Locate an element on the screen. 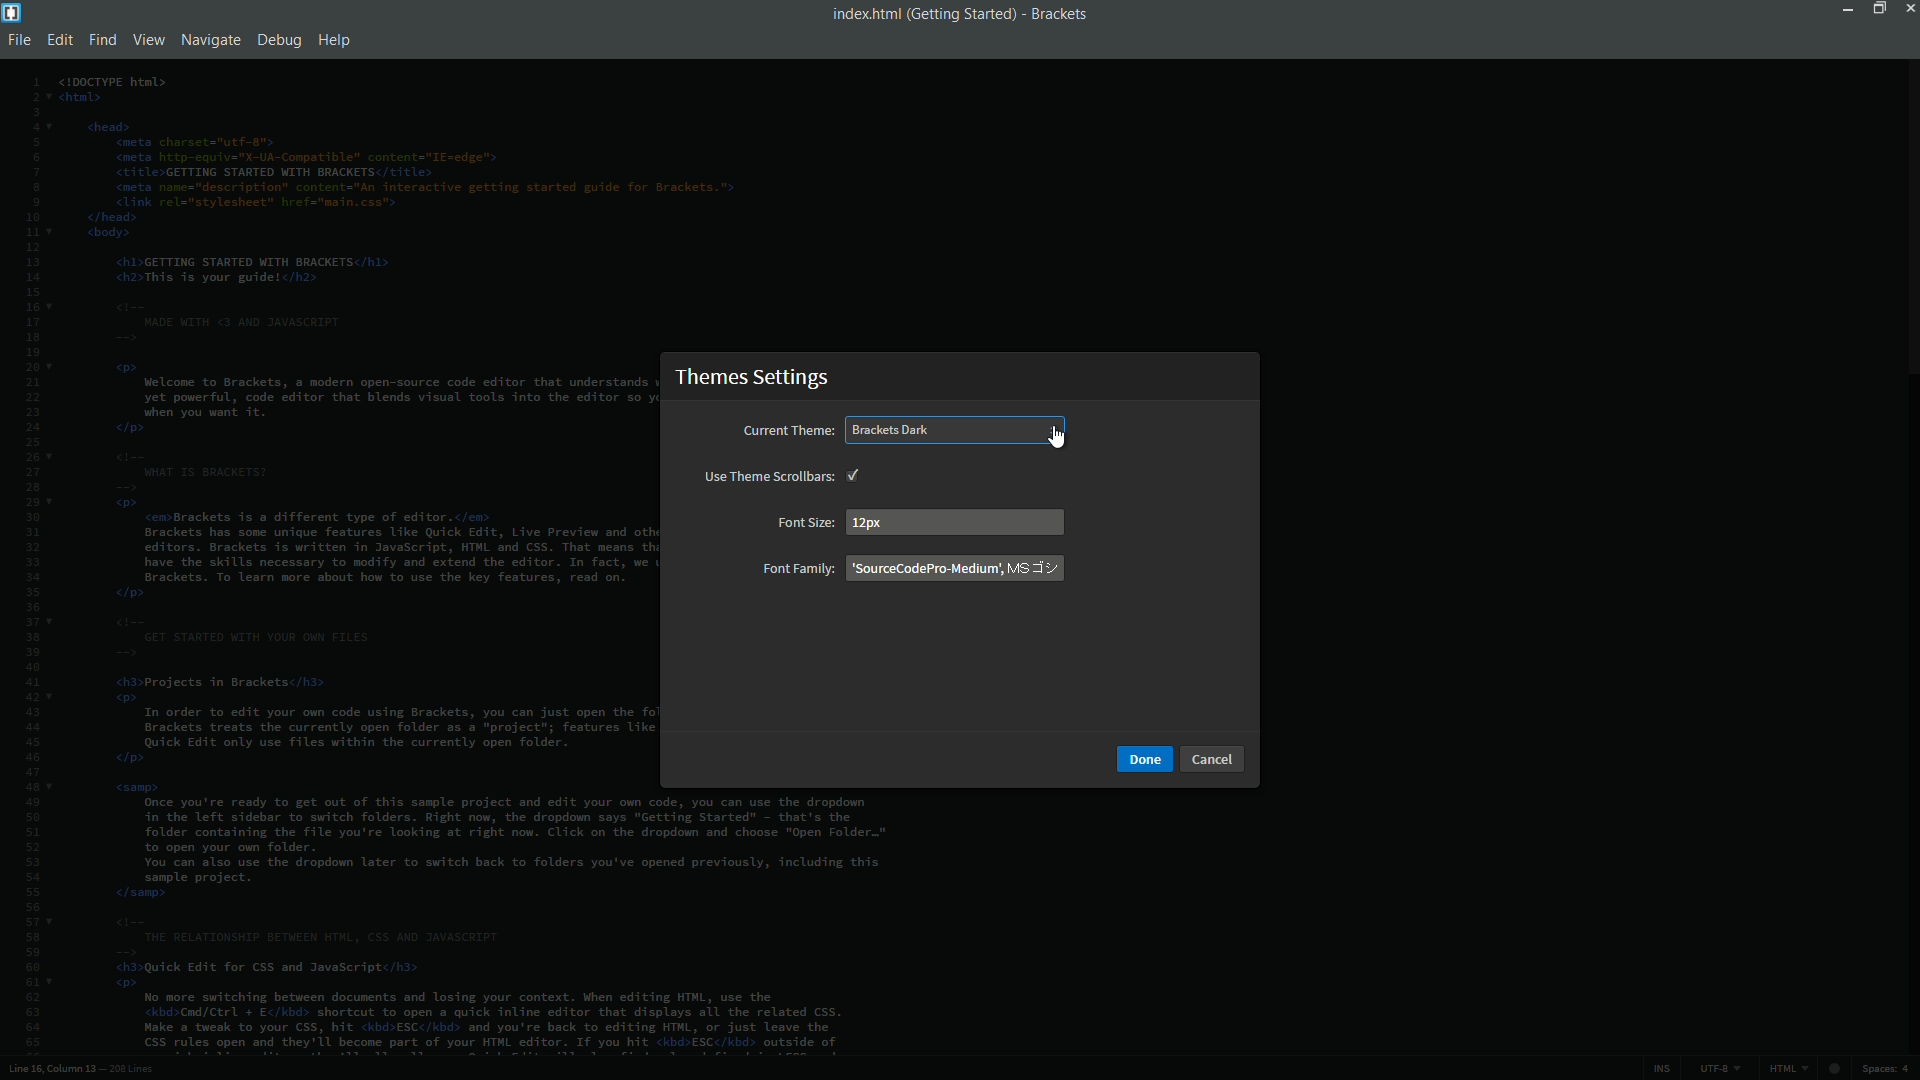 The width and height of the screenshot is (1920, 1080). file code is located at coordinates (353, 563).